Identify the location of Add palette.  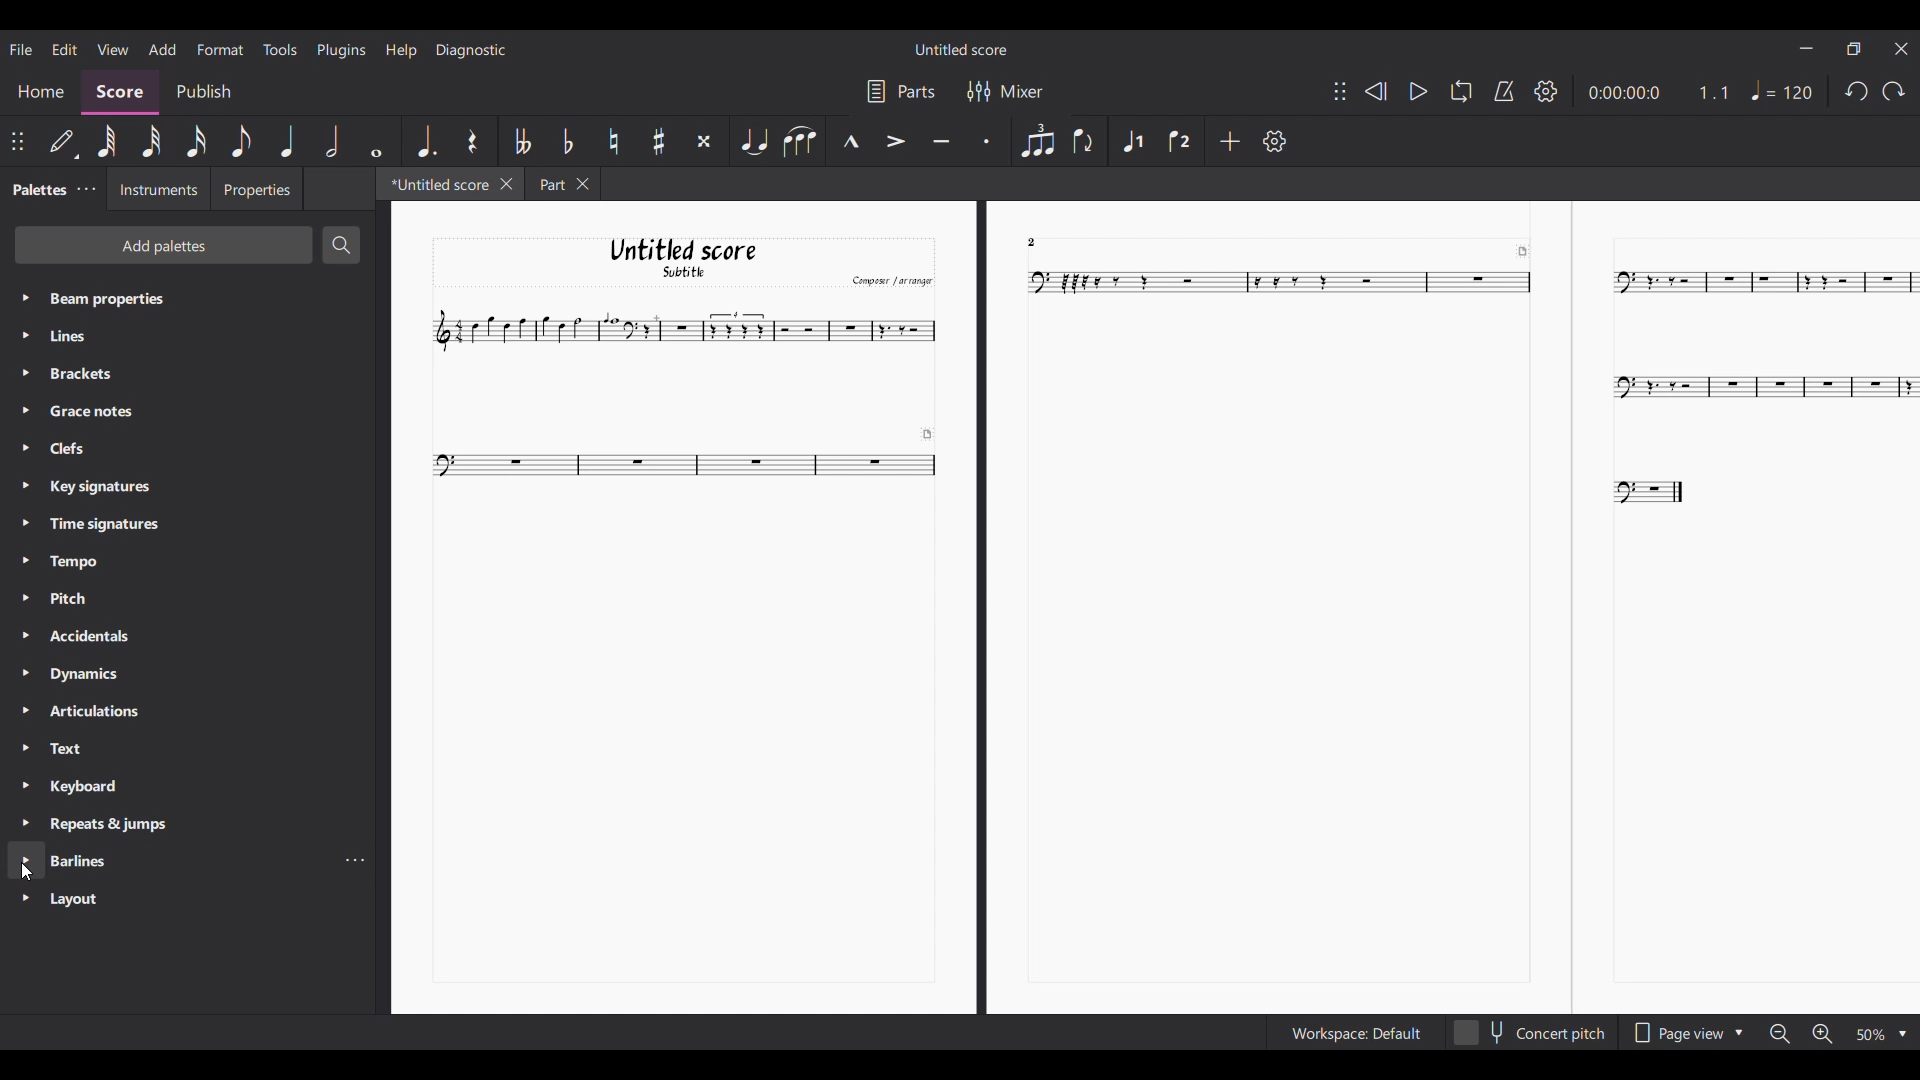
(166, 244).